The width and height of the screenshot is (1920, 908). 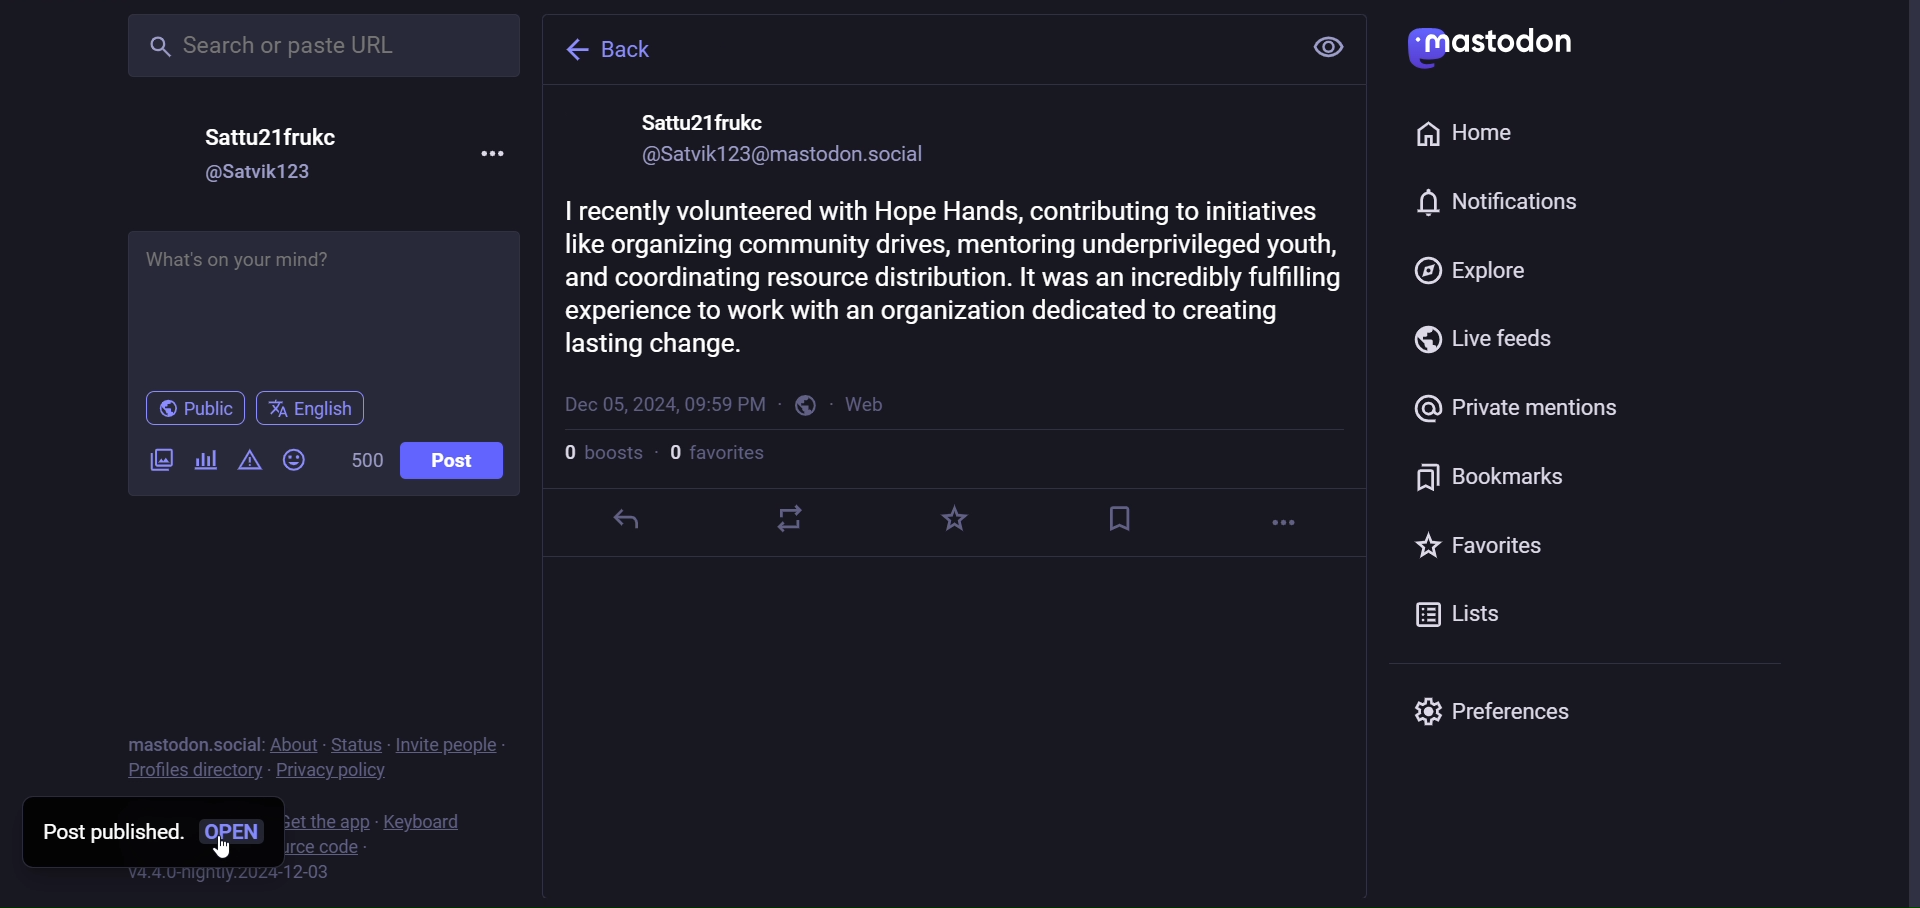 What do you see at coordinates (452, 460) in the screenshot?
I see `Post` at bounding box center [452, 460].